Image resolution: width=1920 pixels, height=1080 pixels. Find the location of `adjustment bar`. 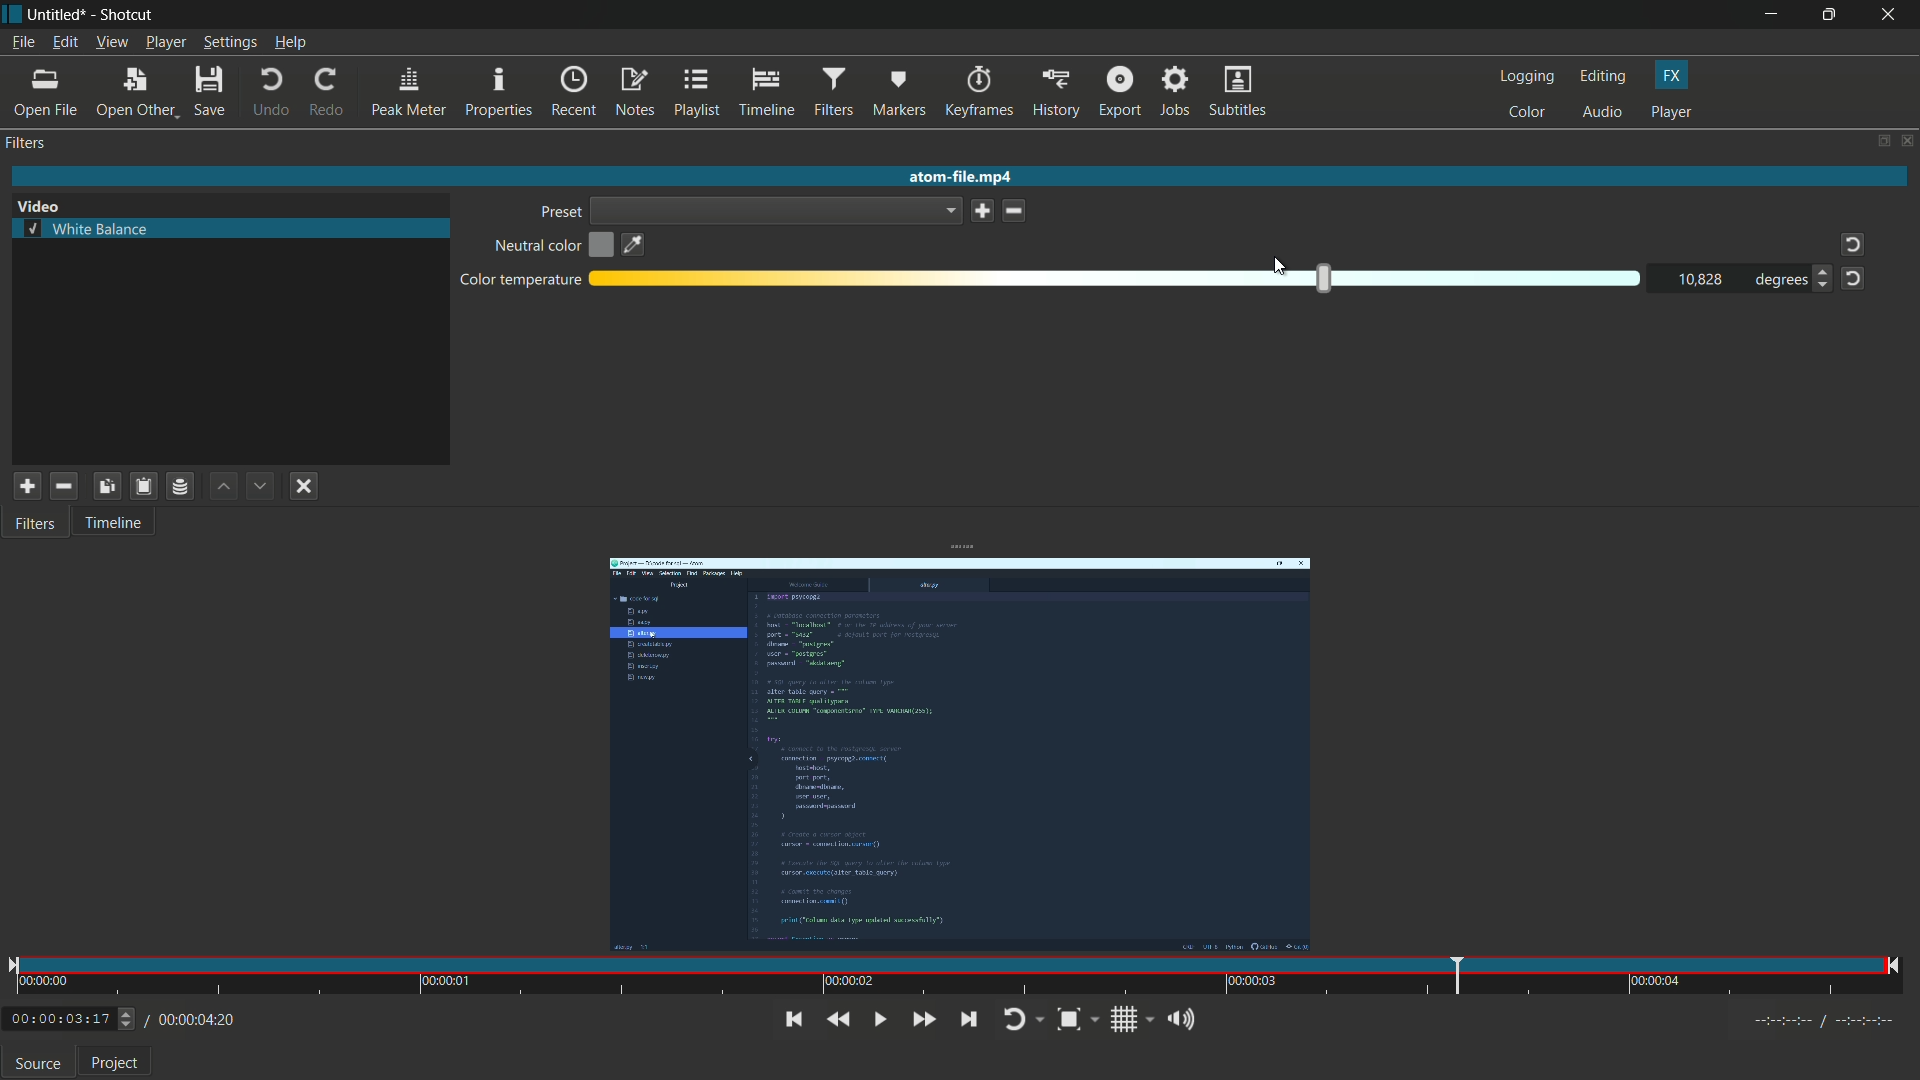

adjustment bar is located at coordinates (1118, 278).